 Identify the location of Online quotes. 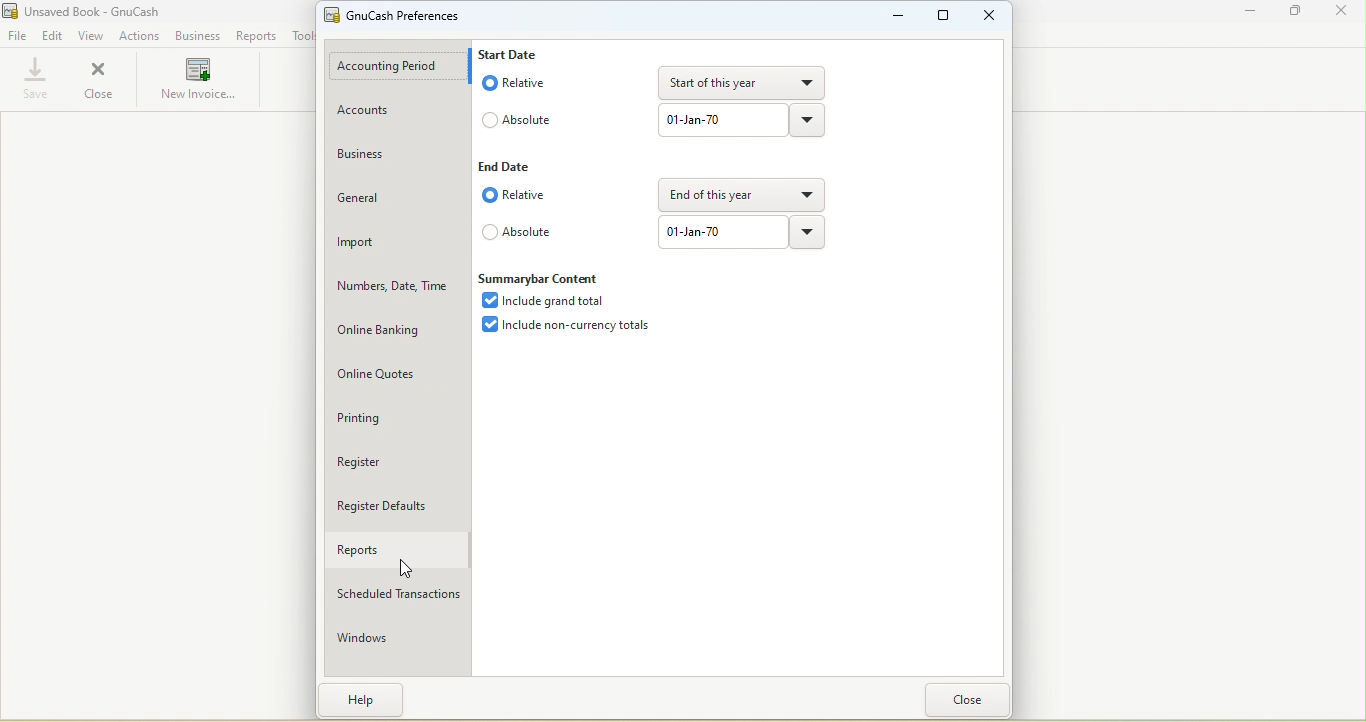
(397, 377).